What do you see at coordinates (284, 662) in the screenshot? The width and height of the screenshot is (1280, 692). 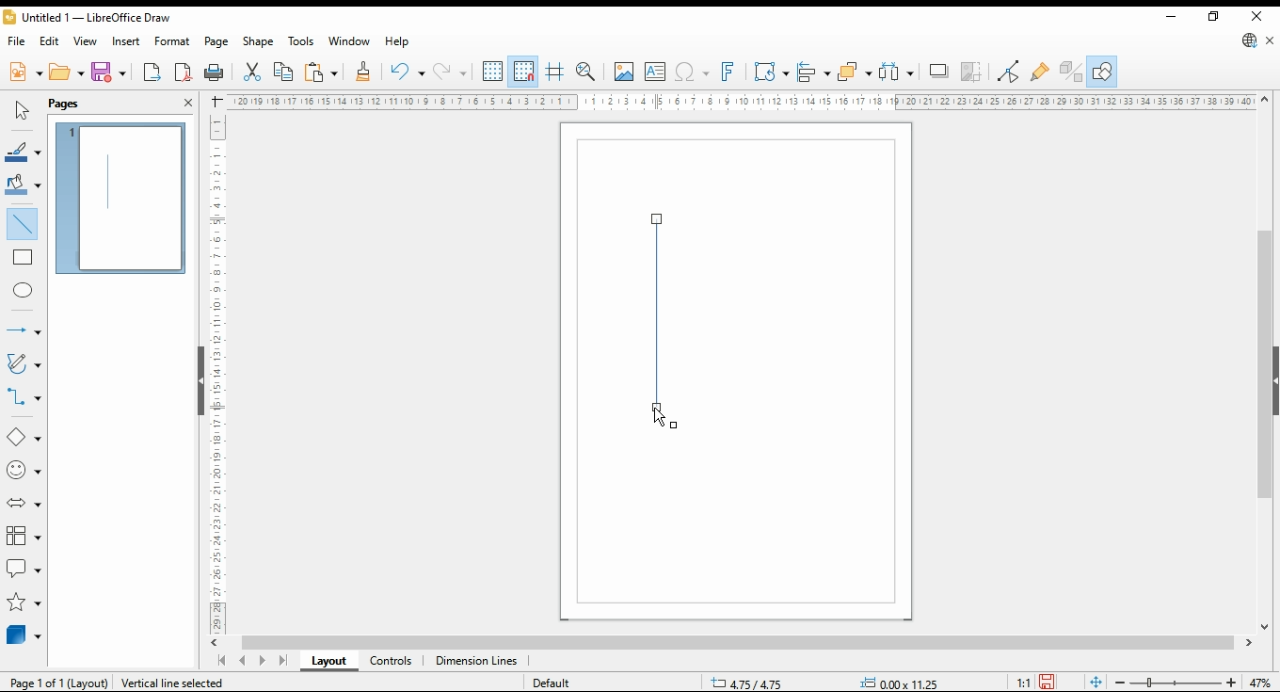 I see `last page` at bounding box center [284, 662].